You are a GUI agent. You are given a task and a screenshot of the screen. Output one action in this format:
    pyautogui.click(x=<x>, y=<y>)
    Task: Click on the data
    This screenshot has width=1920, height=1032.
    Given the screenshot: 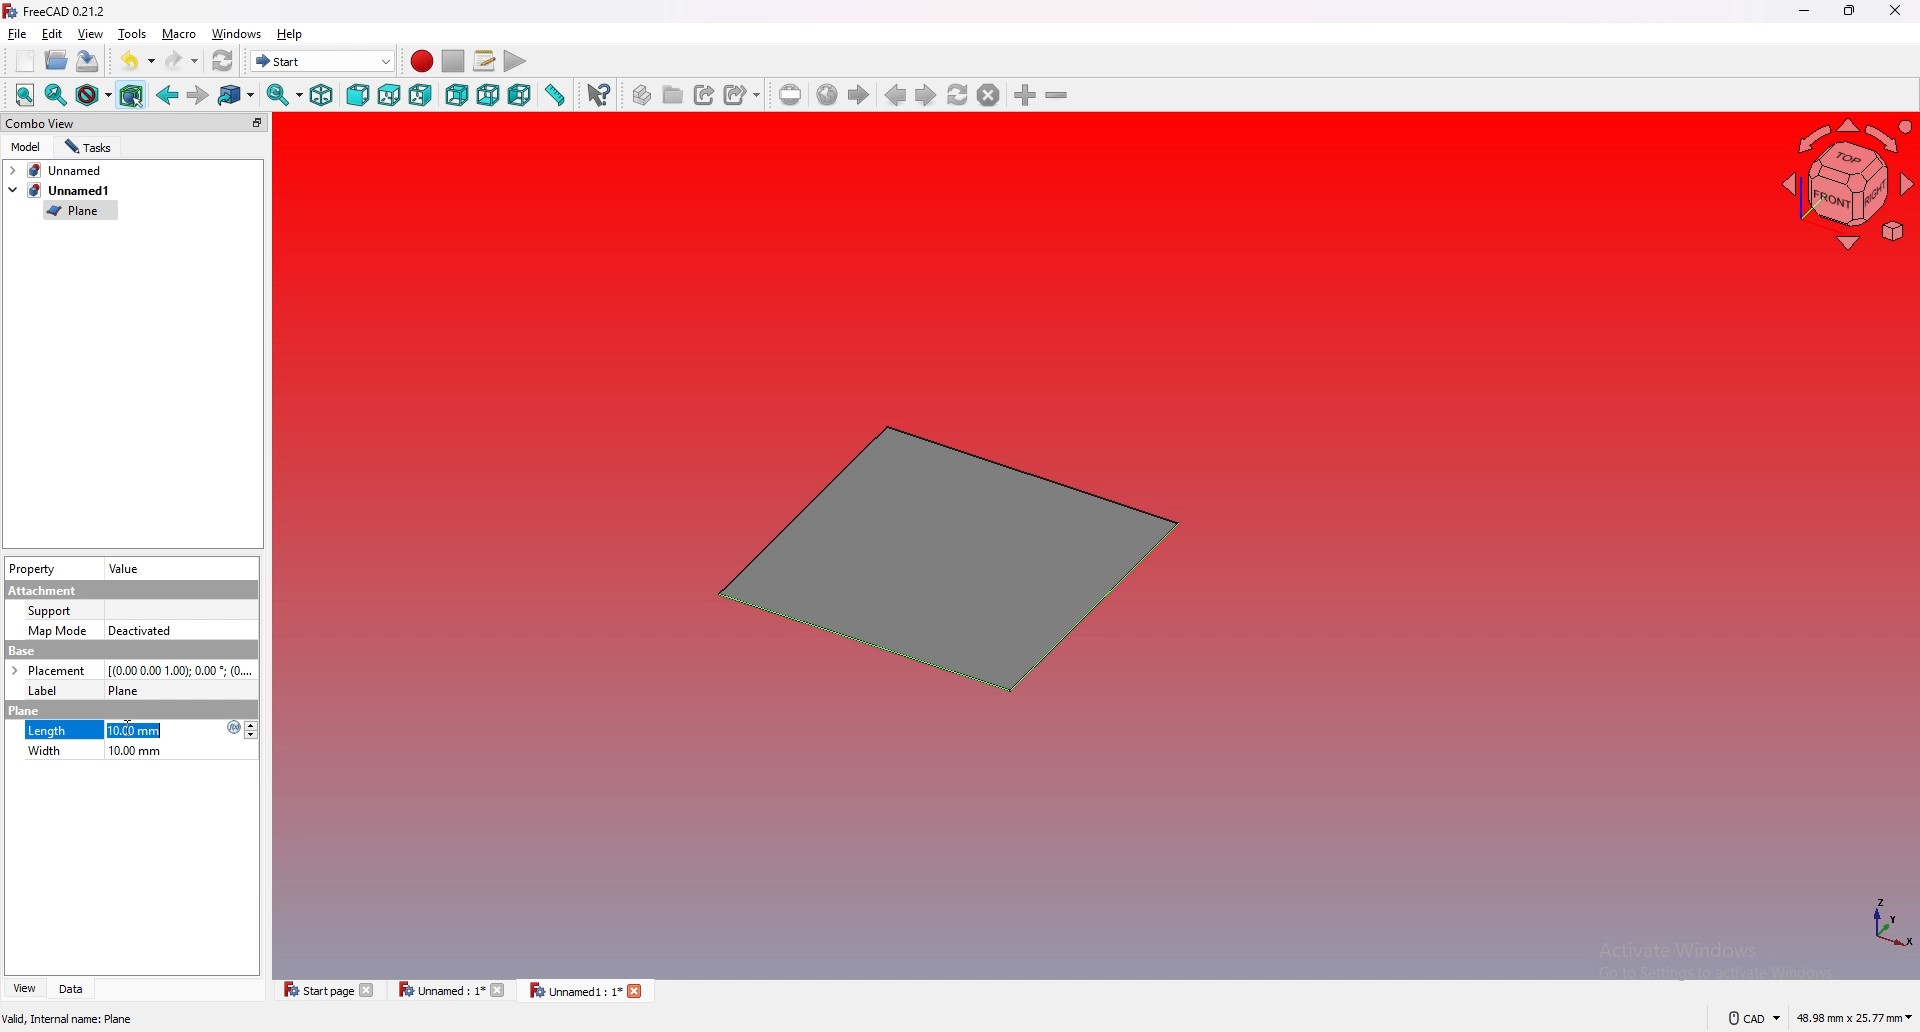 What is the action you would take?
    pyautogui.click(x=75, y=989)
    